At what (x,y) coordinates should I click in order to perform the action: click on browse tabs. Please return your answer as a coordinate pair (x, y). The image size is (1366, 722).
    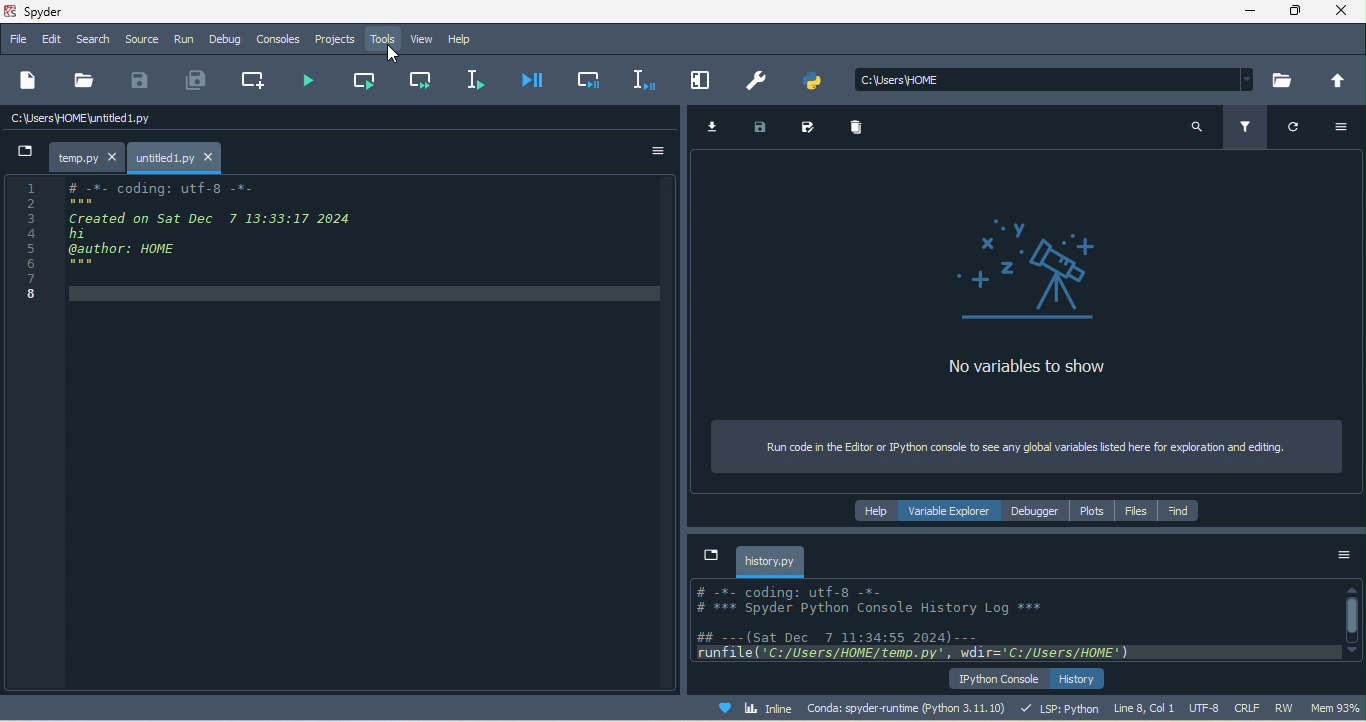
    Looking at the image, I should click on (23, 151).